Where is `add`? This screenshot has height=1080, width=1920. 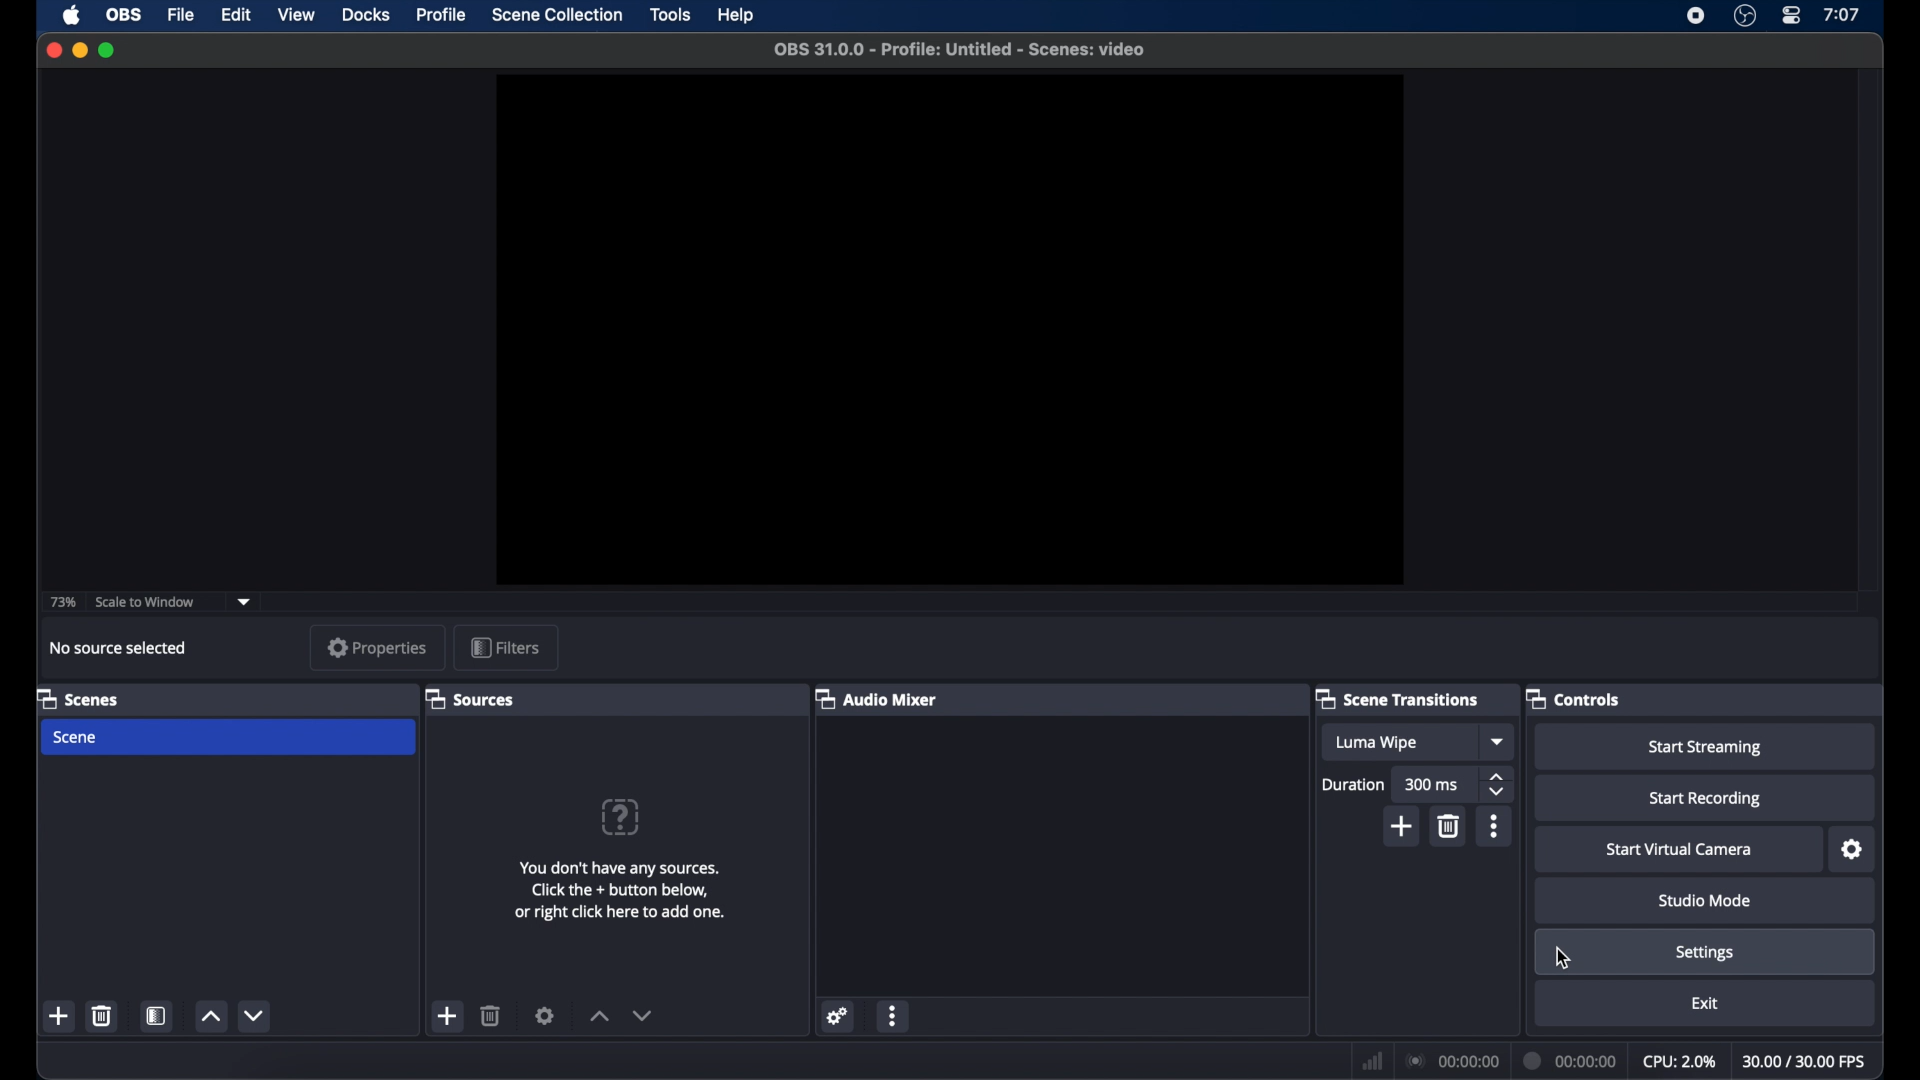
add is located at coordinates (59, 1017).